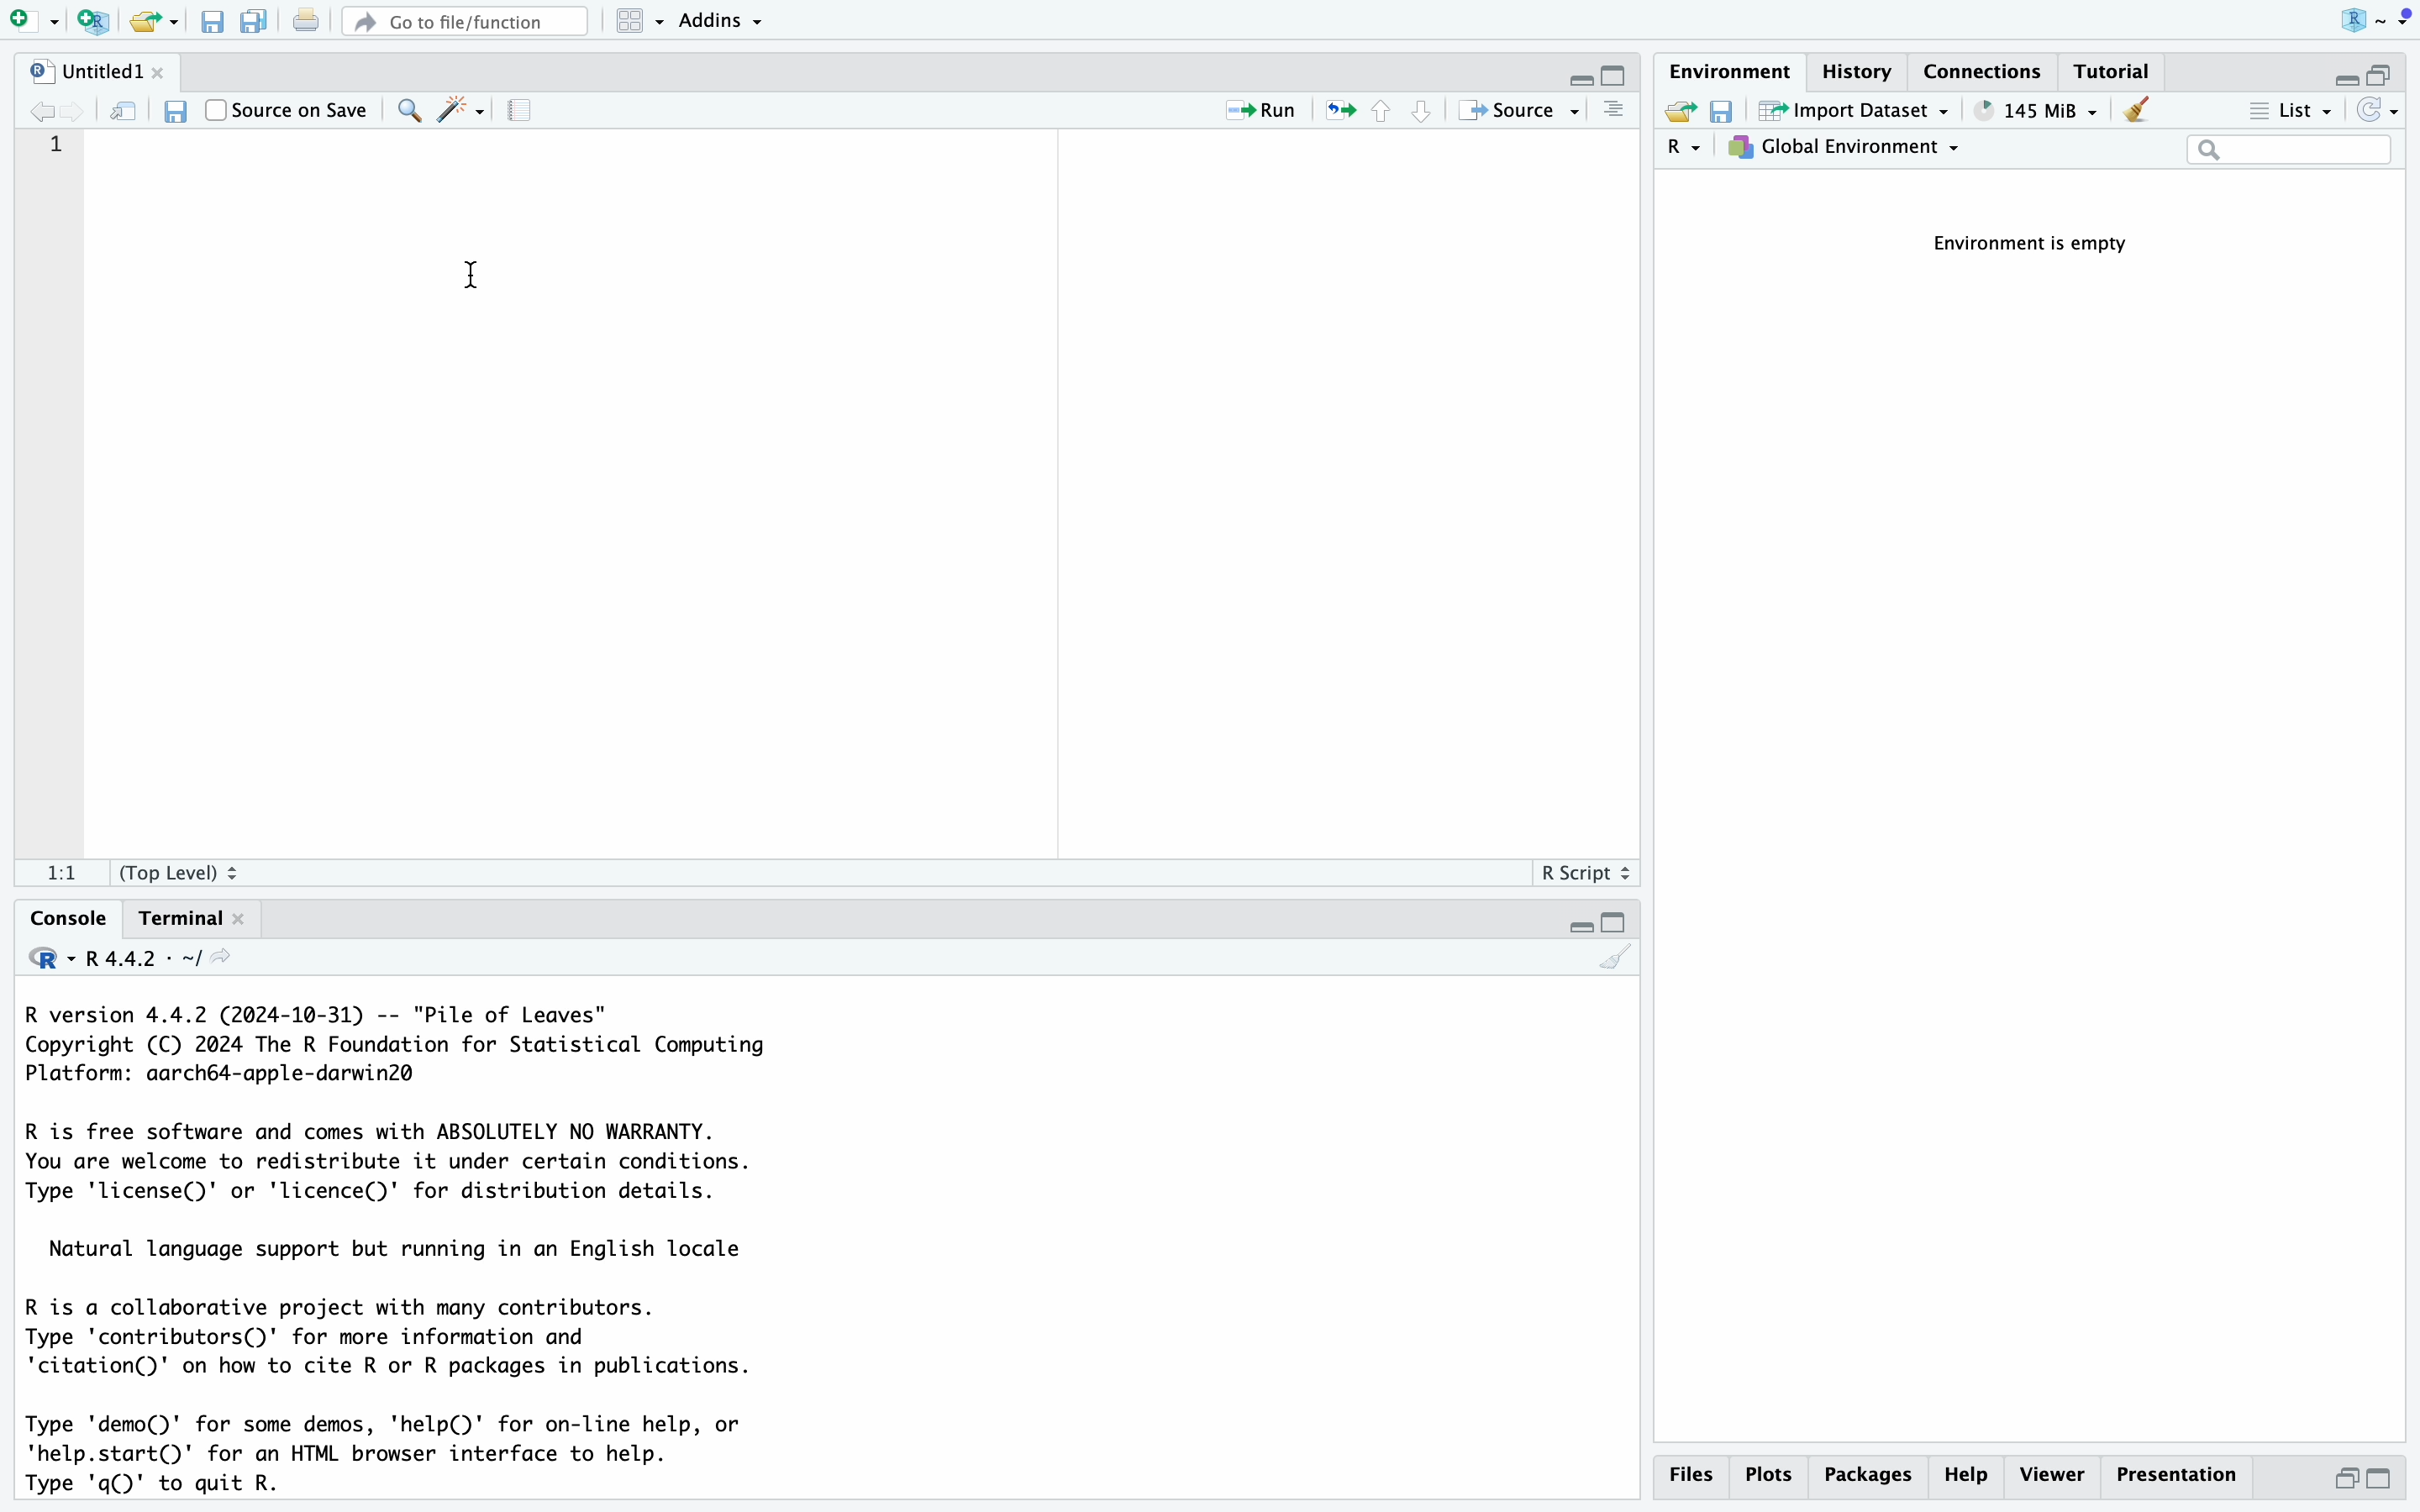  I want to click on 1:1, so click(50, 876).